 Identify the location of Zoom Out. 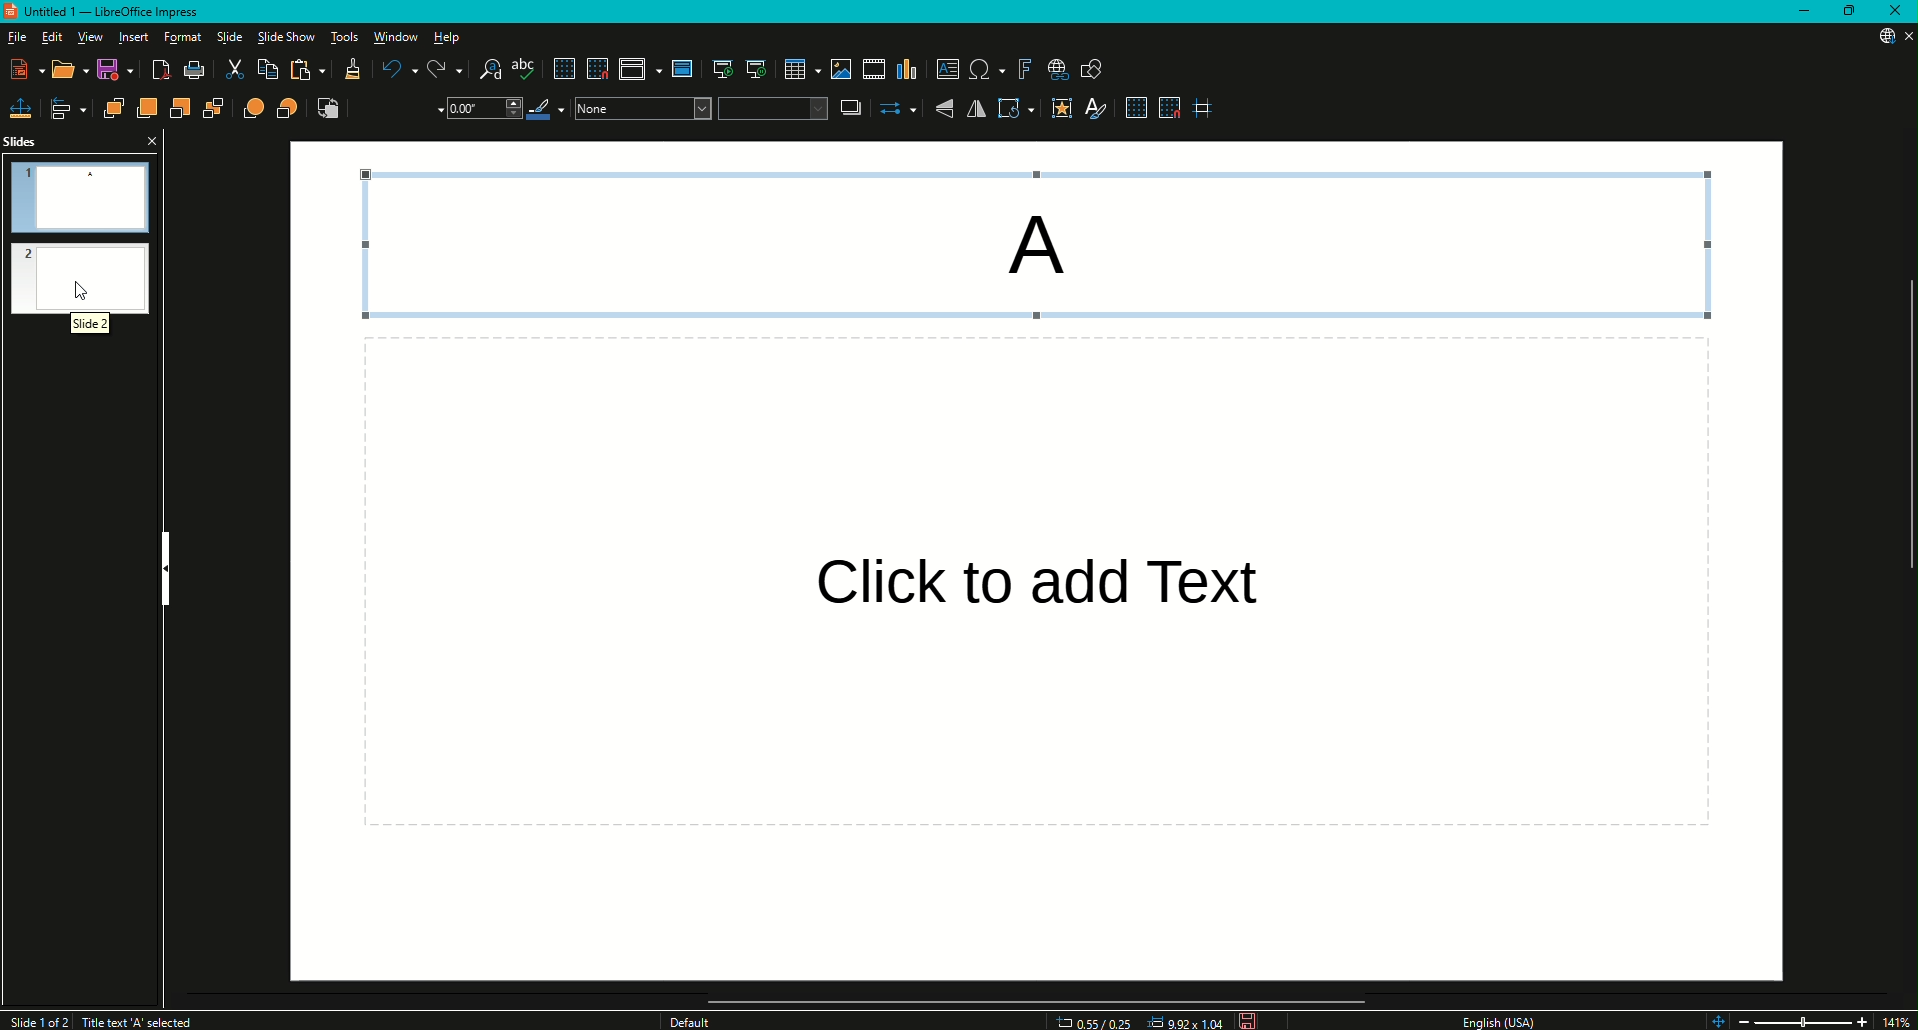
(1752, 1018).